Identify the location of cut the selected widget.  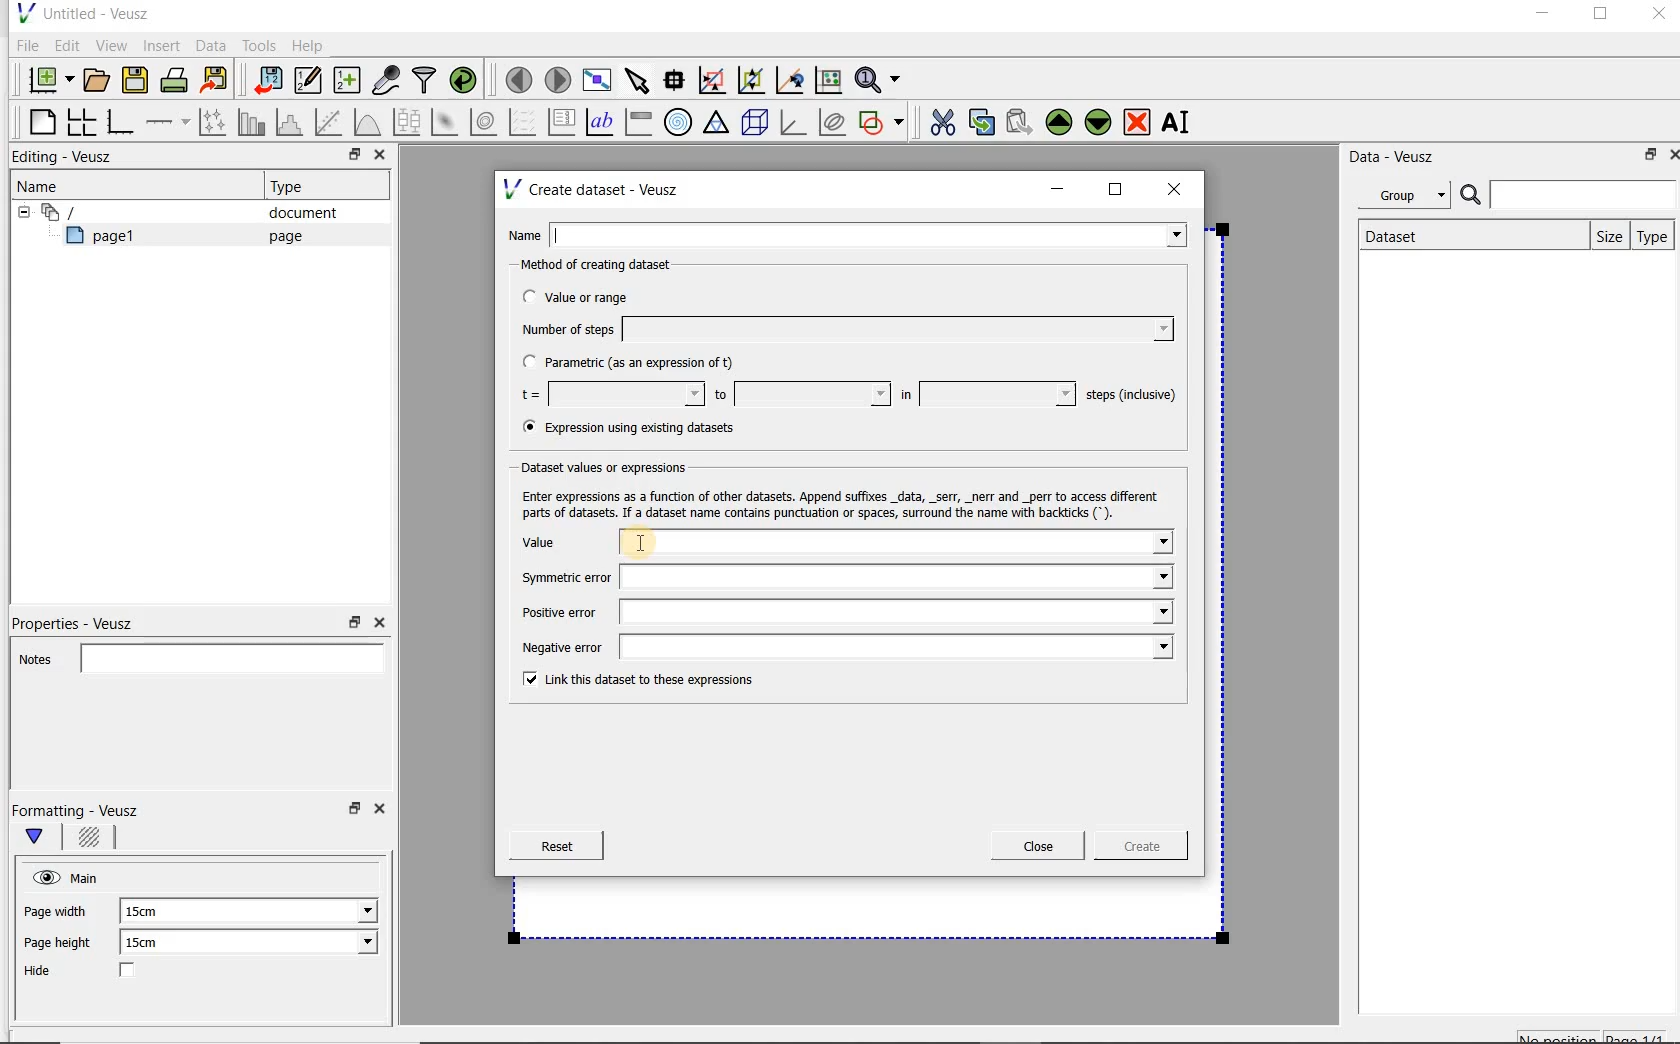
(939, 120).